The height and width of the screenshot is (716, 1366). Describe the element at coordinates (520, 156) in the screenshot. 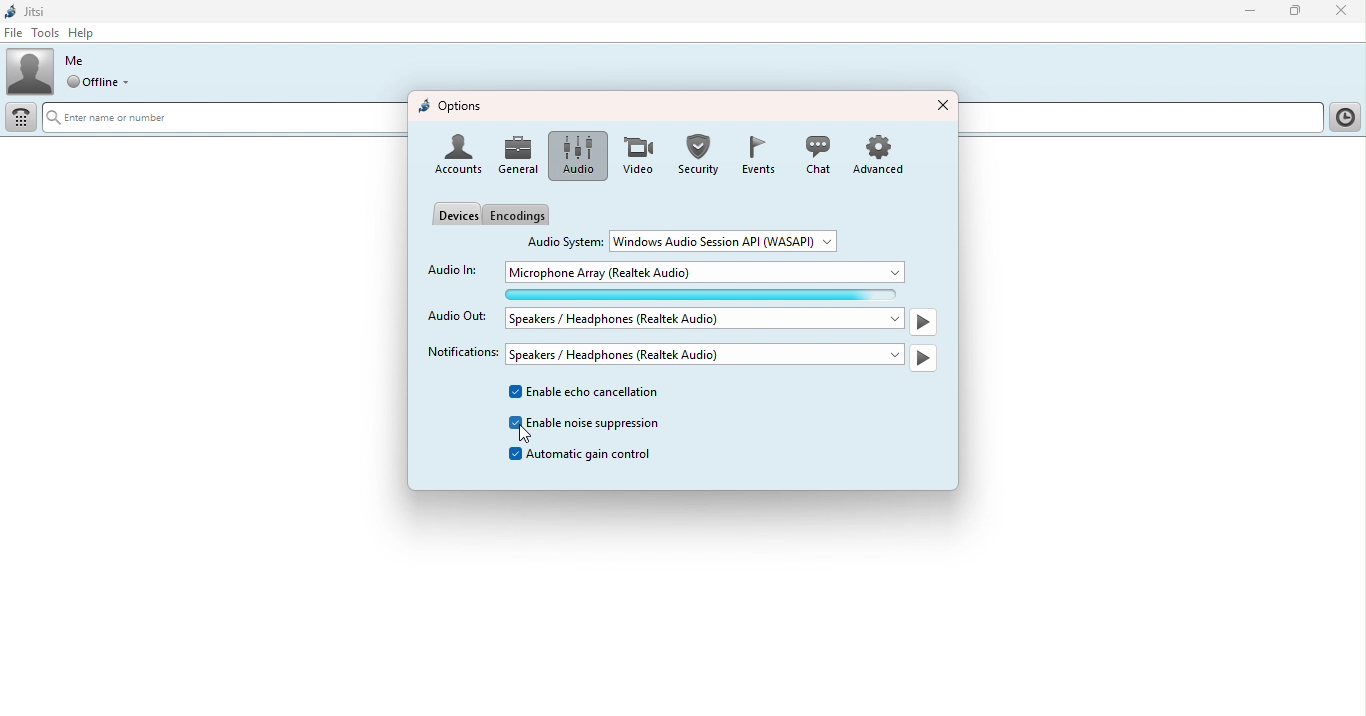

I see `General` at that location.